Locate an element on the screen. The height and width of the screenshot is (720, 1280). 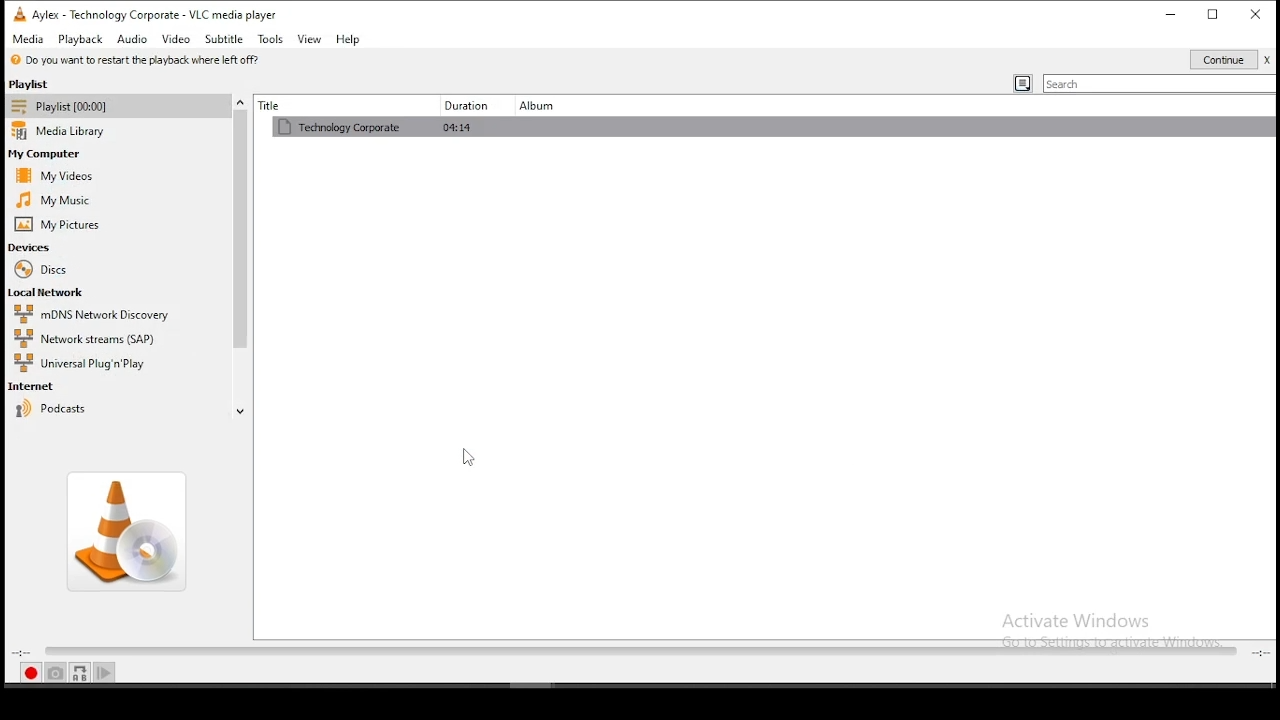
my pictures is located at coordinates (58, 228).